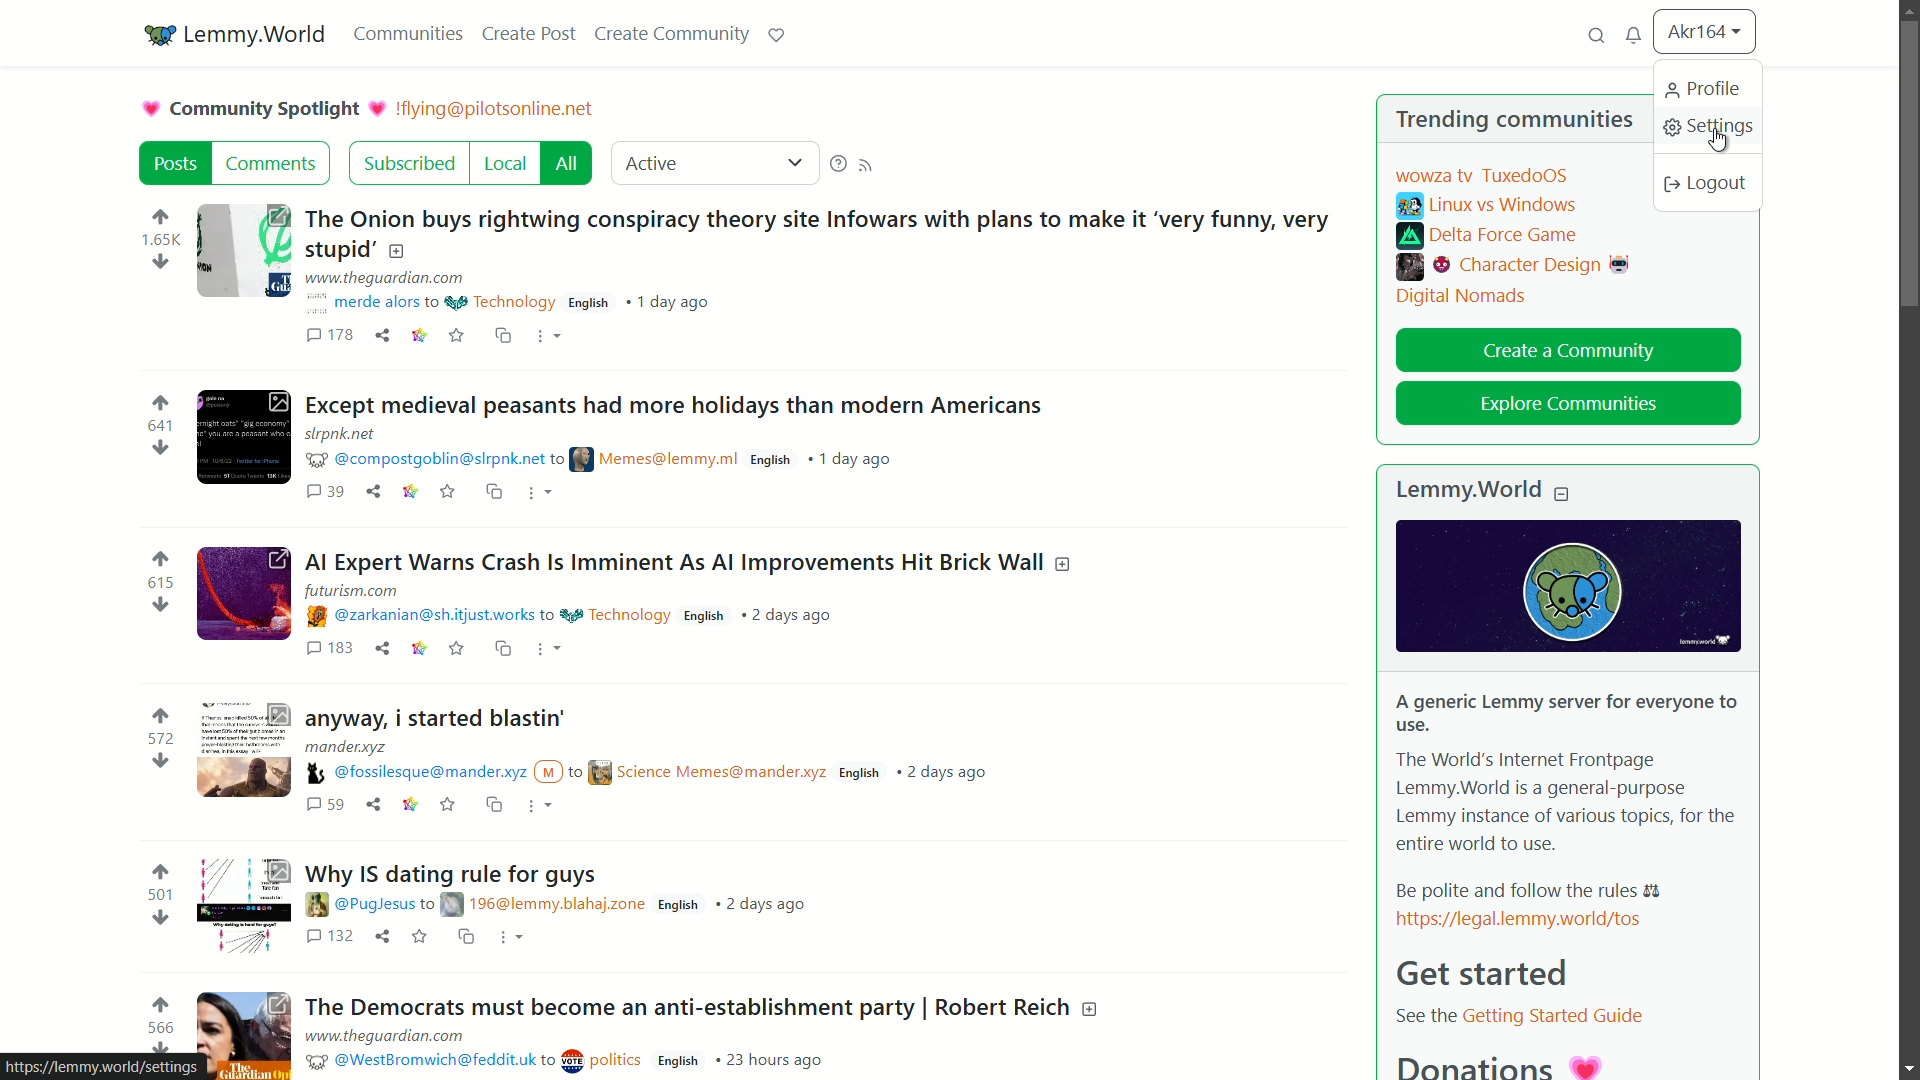 The image size is (1920, 1080). I want to click on save, so click(447, 488).